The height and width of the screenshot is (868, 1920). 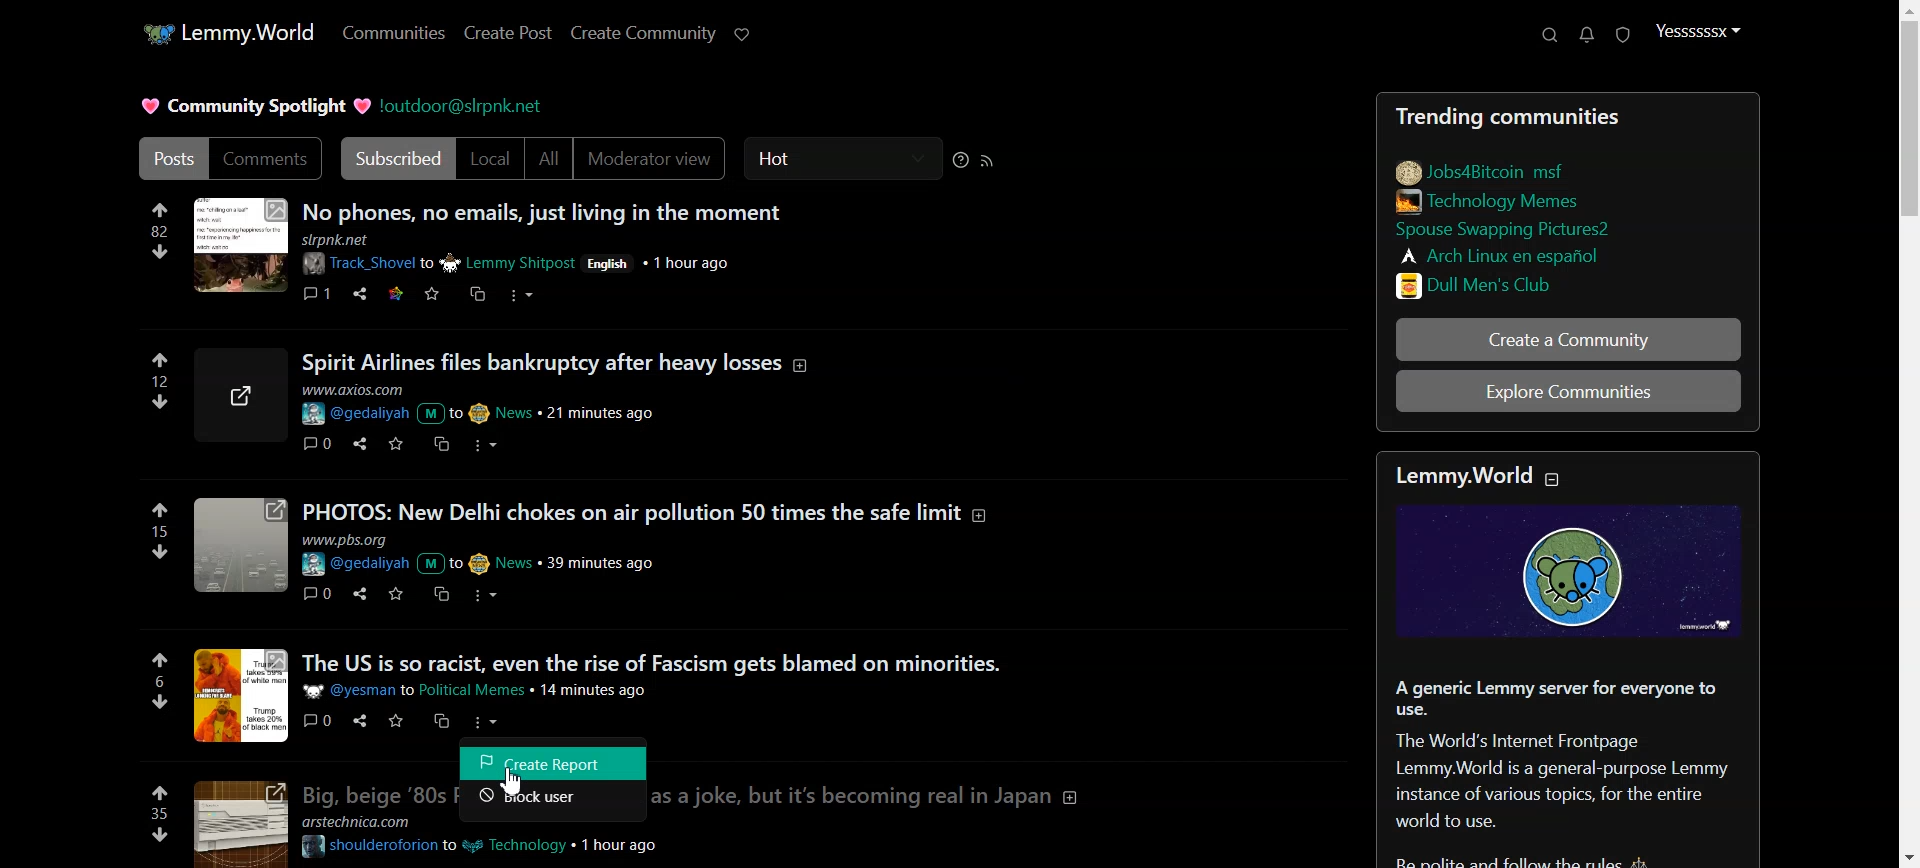 What do you see at coordinates (555, 762) in the screenshot?
I see `Create report` at bounding box center [555, 762].